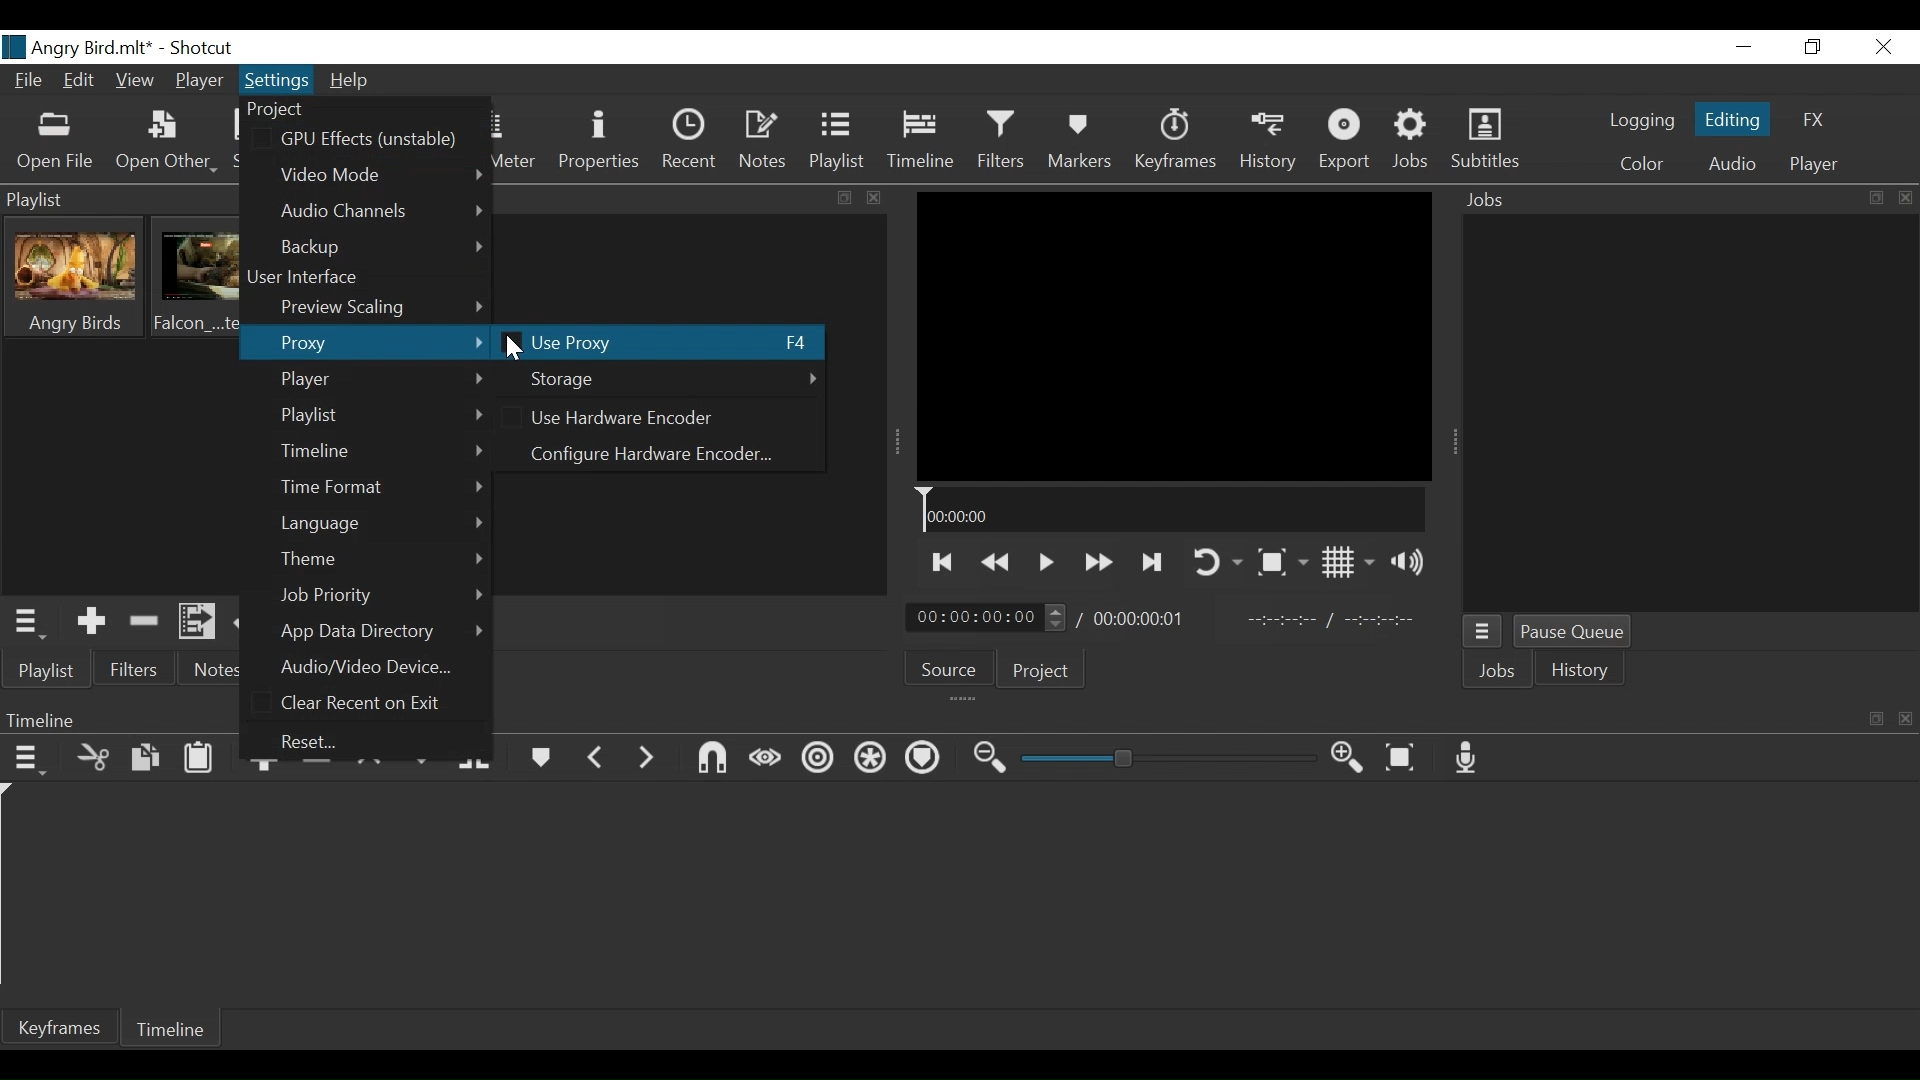 This screenshot has height=1080, width=1920. I want to click on Recent, so click(321, 742).